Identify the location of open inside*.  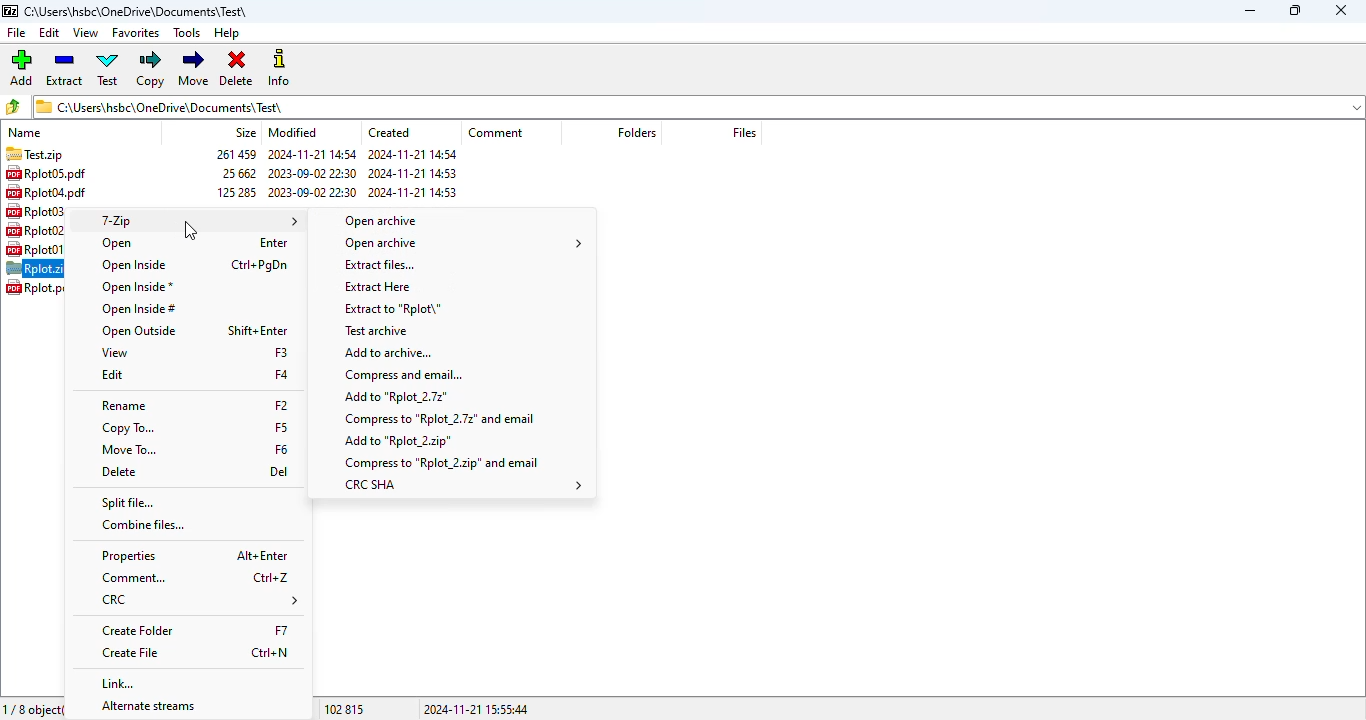
(137, 287).